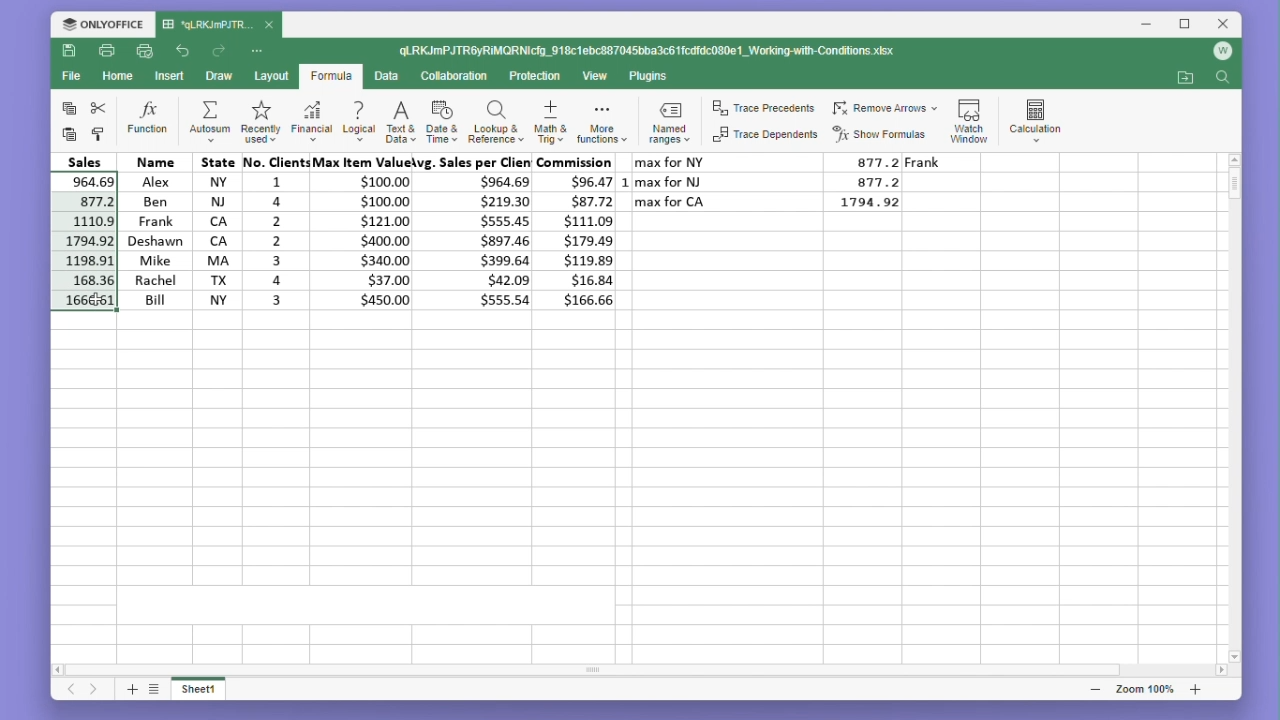 The image size is (1280, 720). What do you see at coordinates (275, 229) in the screenshot?
I see `no. clients` at bounding box center [275, 229].